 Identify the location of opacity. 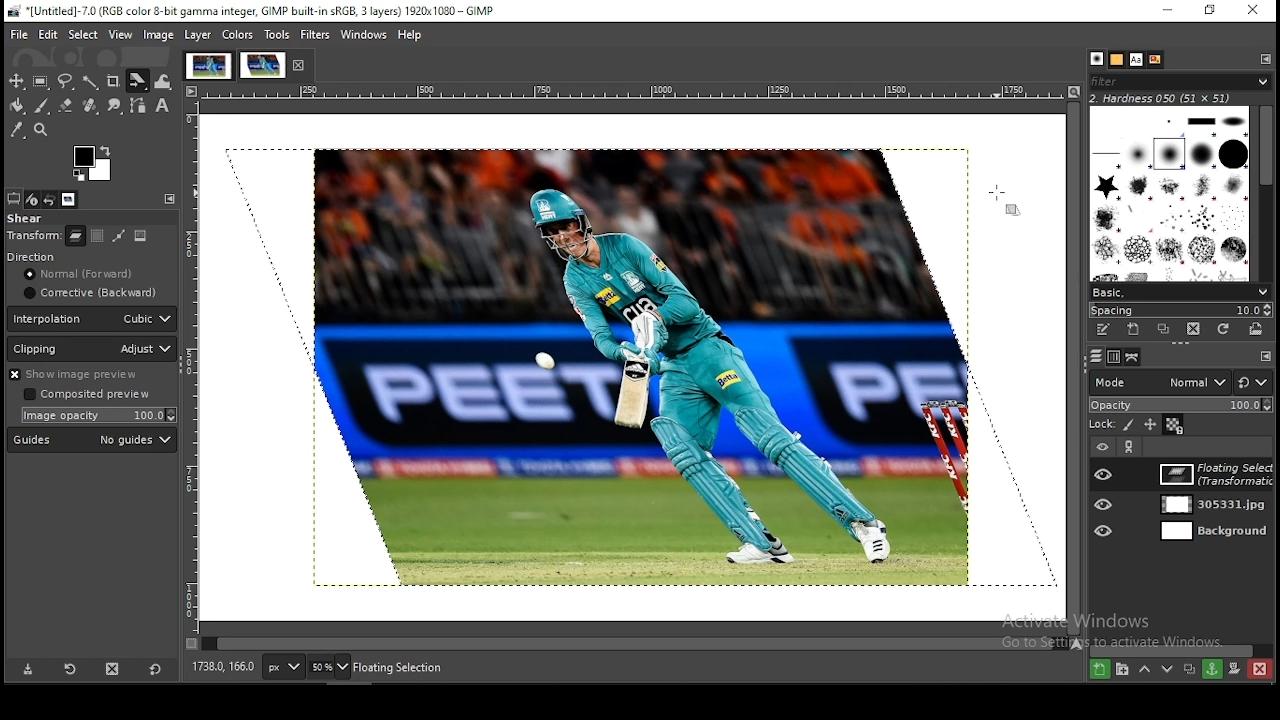
(1181, 405).